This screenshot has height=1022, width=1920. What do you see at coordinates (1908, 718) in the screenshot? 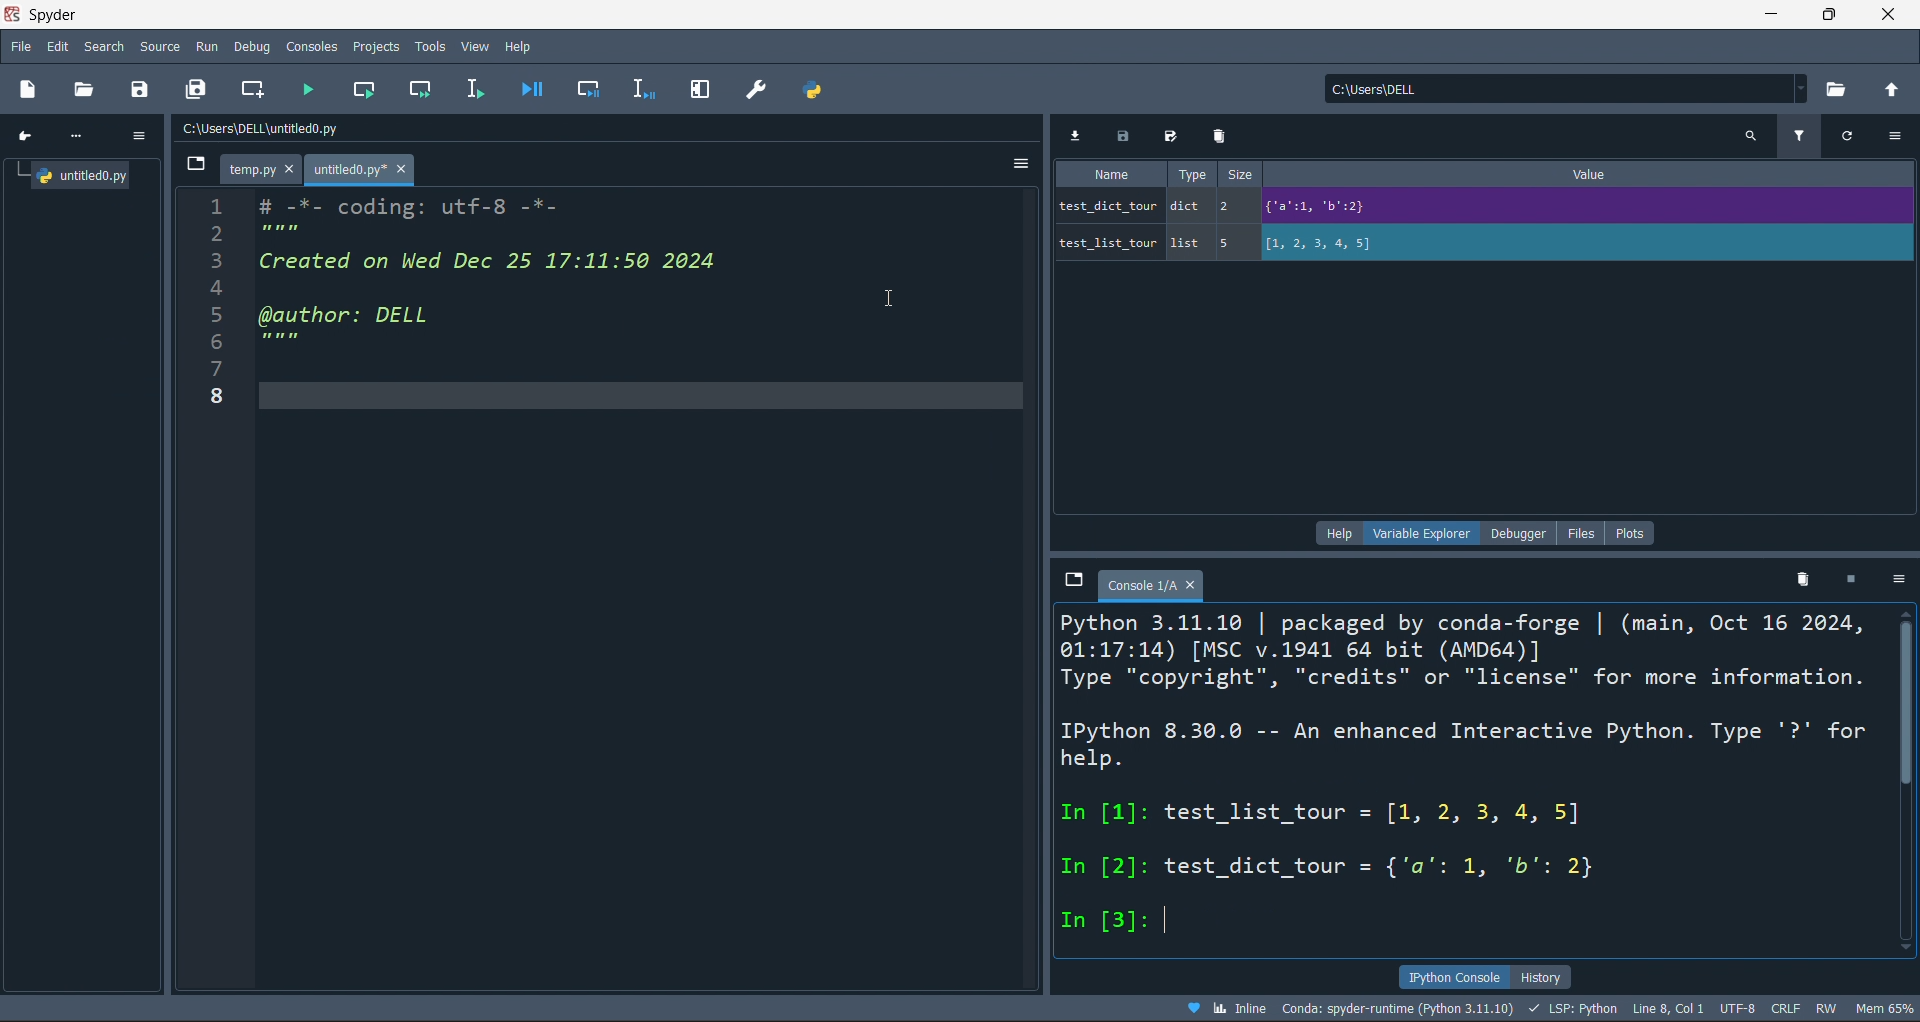
I see `vertical scroll bar` at bounding box center [1908, 718].